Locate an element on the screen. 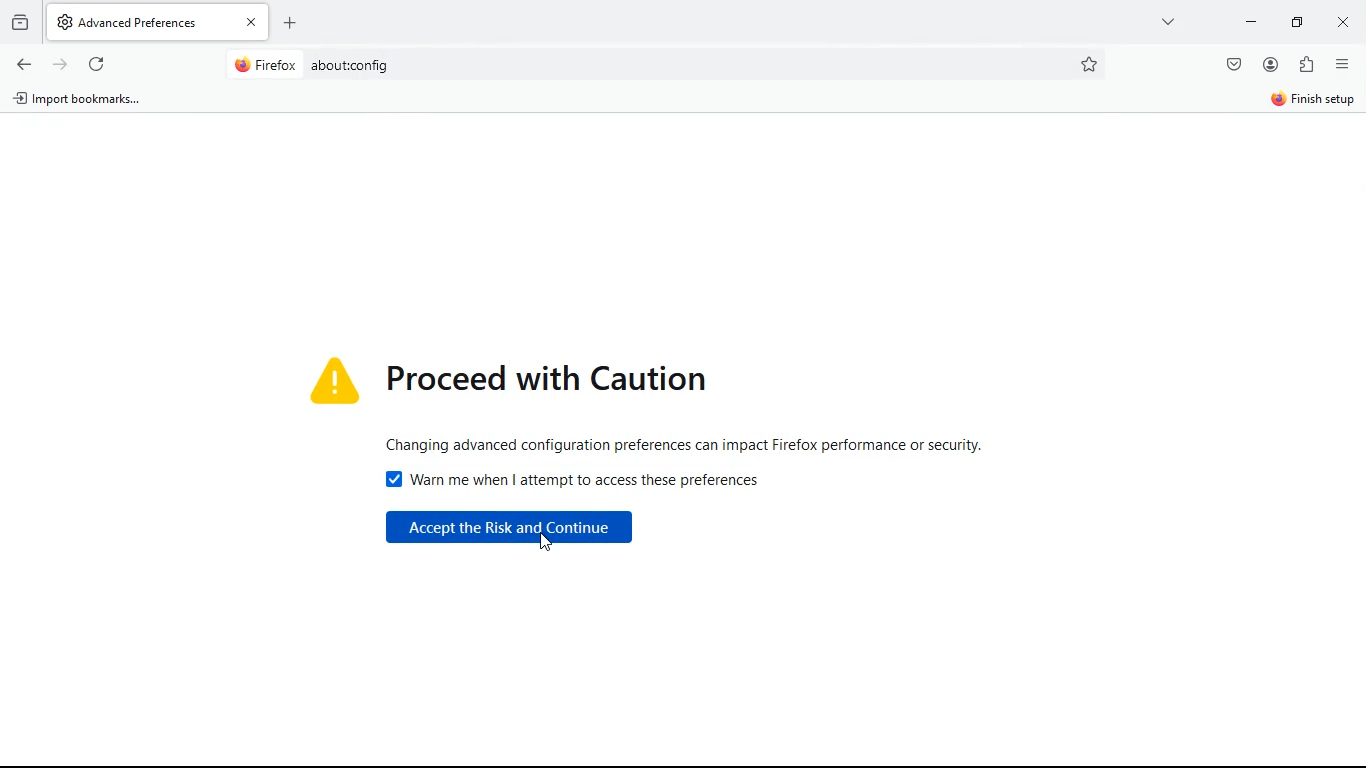 This screenshot has height=768, width=1366. save pocket is located at coordinates (1233, 66).